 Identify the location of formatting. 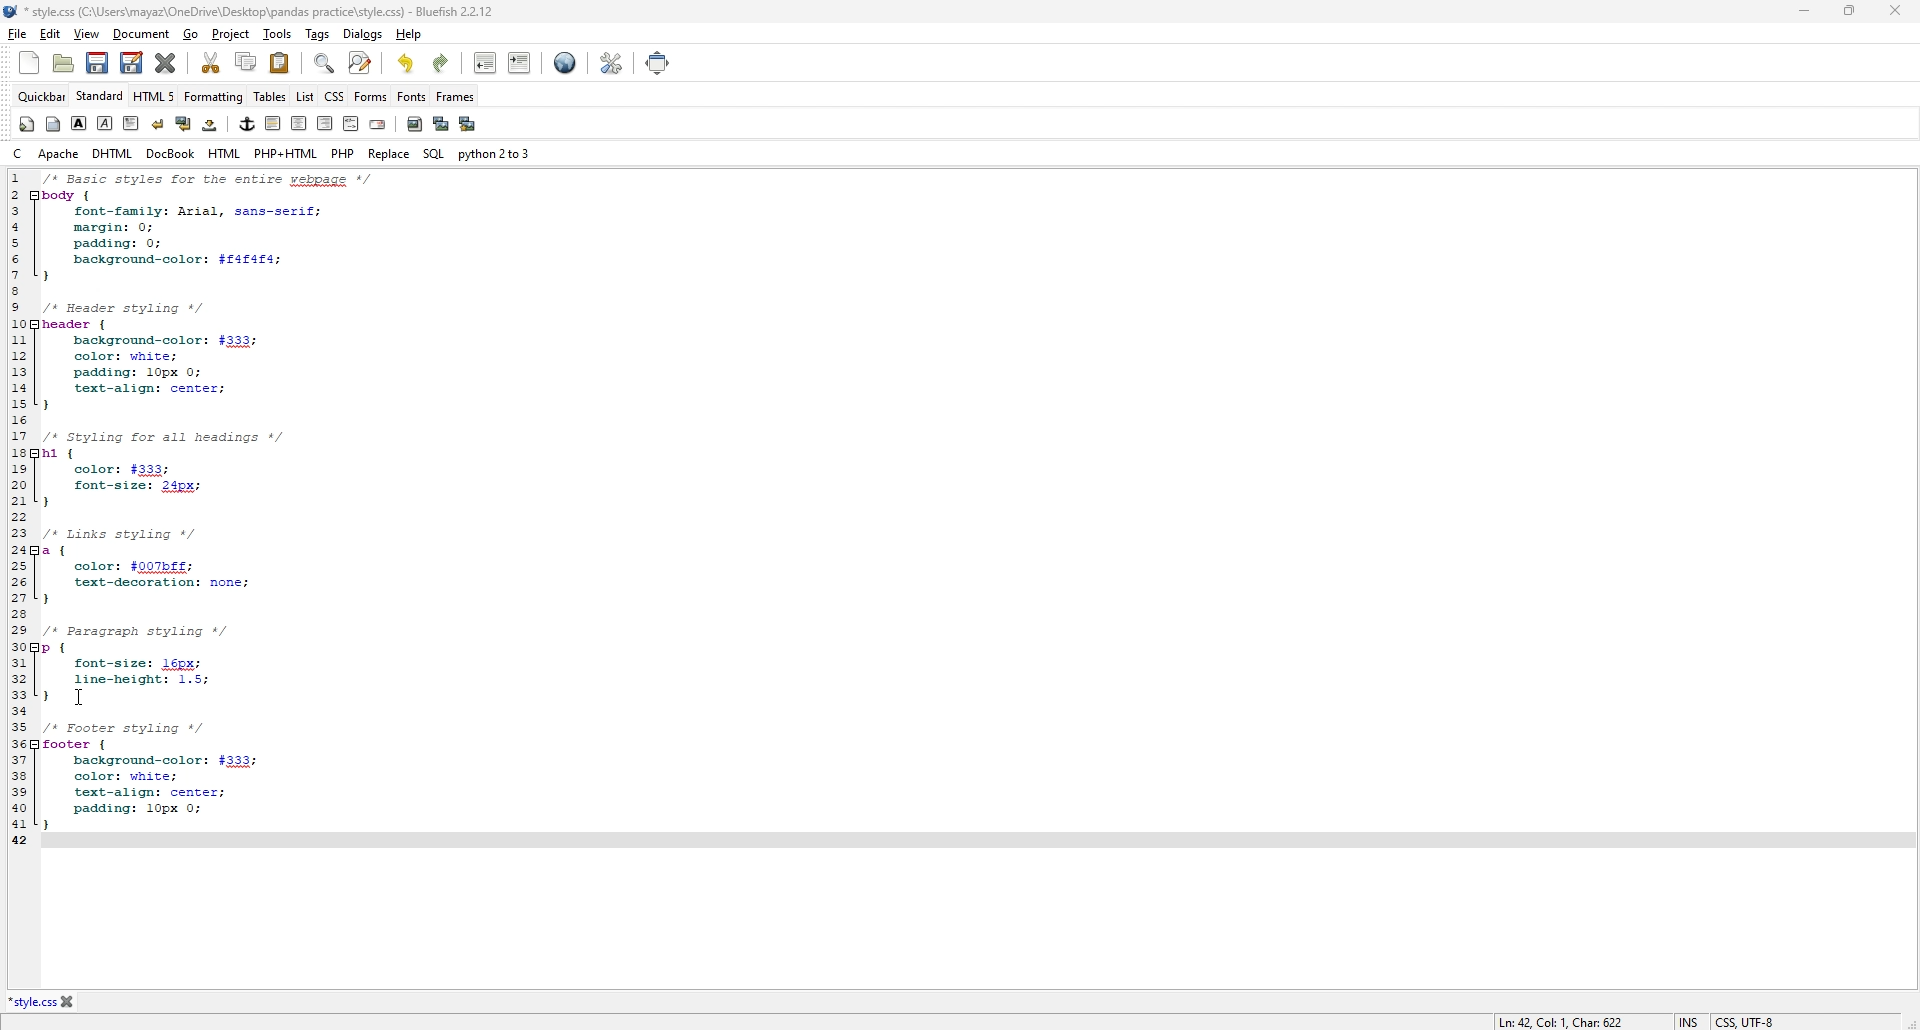
(215, 97).